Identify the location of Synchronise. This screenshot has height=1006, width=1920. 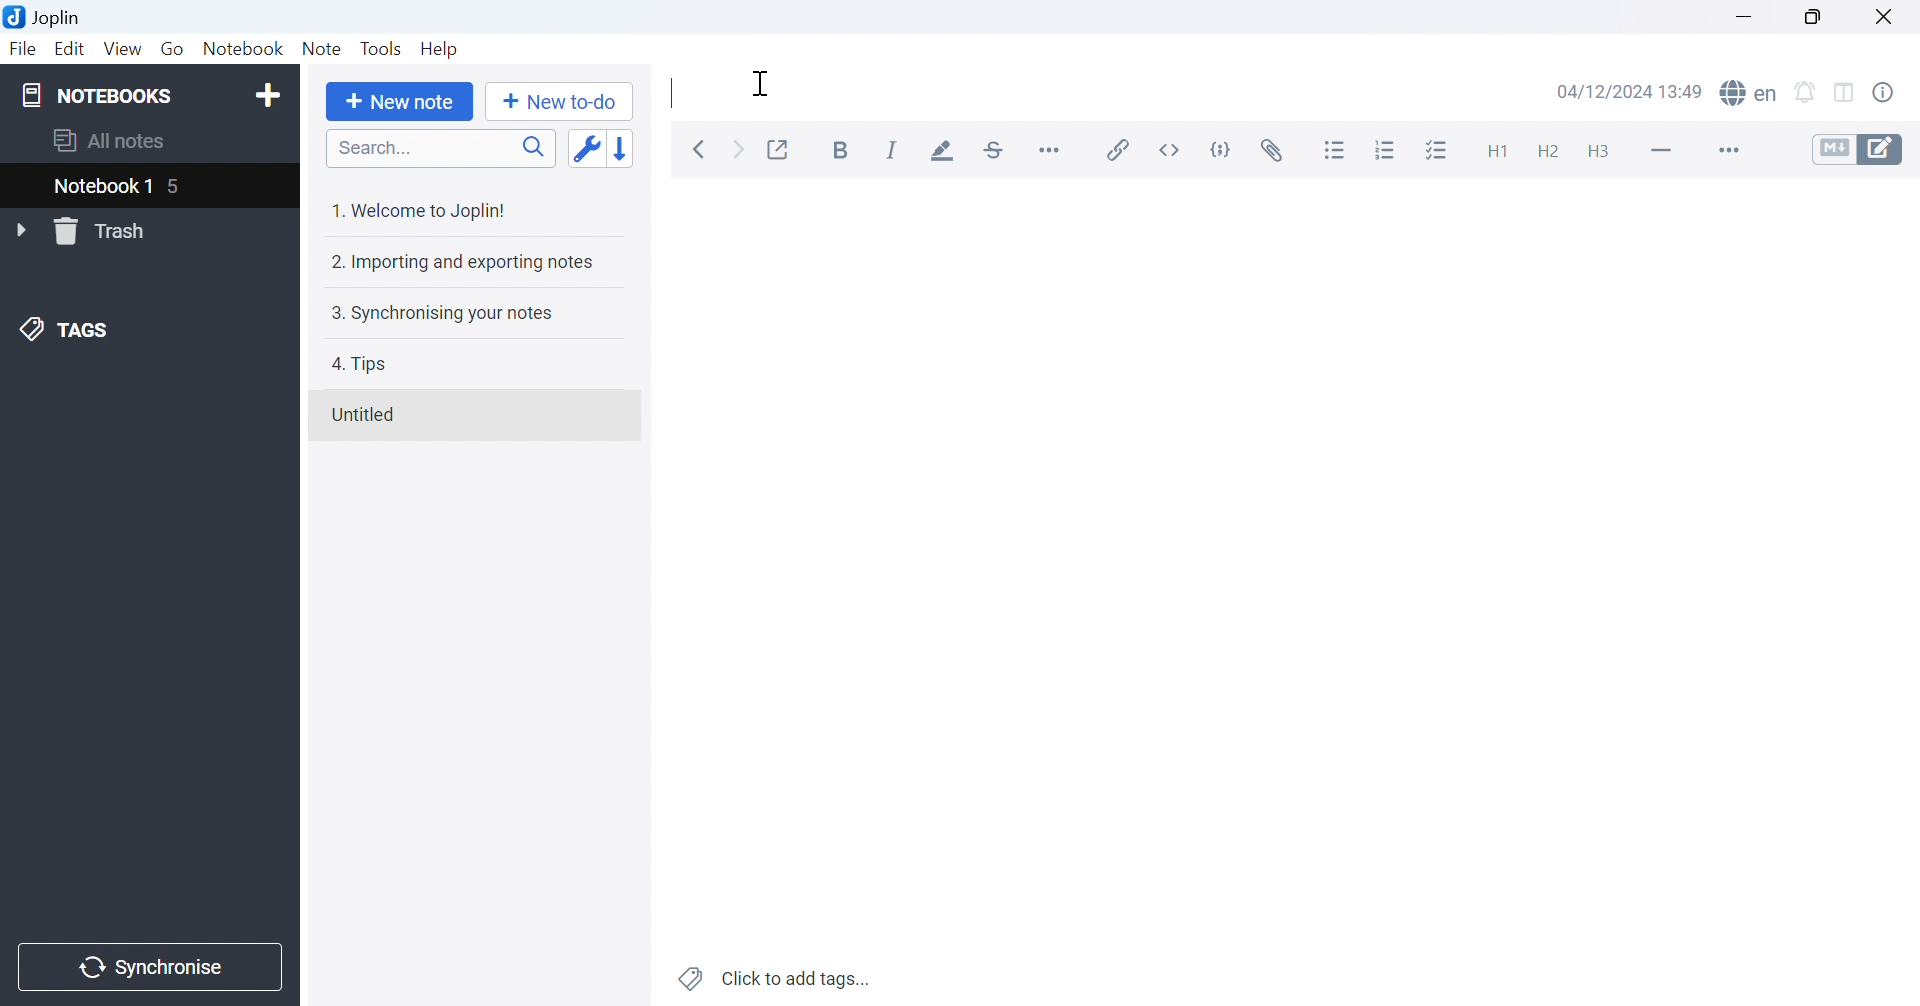
(153, 968).